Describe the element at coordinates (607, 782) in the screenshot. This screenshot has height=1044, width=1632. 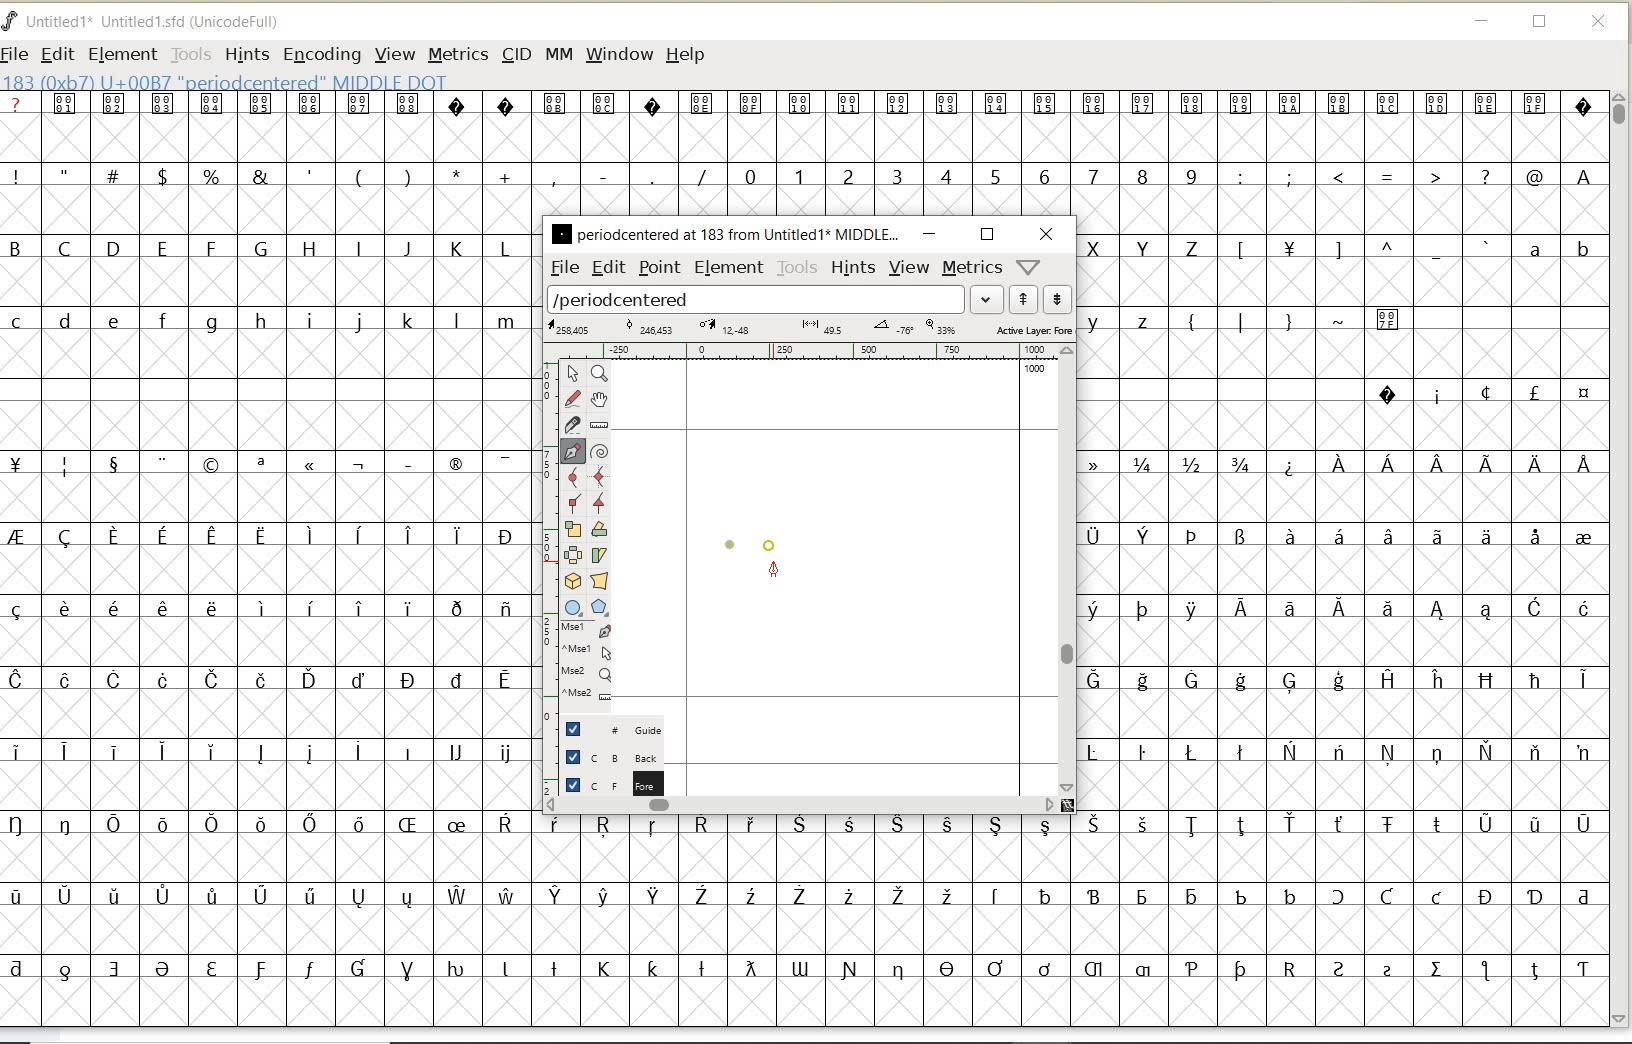
I see `foreground` at that location.